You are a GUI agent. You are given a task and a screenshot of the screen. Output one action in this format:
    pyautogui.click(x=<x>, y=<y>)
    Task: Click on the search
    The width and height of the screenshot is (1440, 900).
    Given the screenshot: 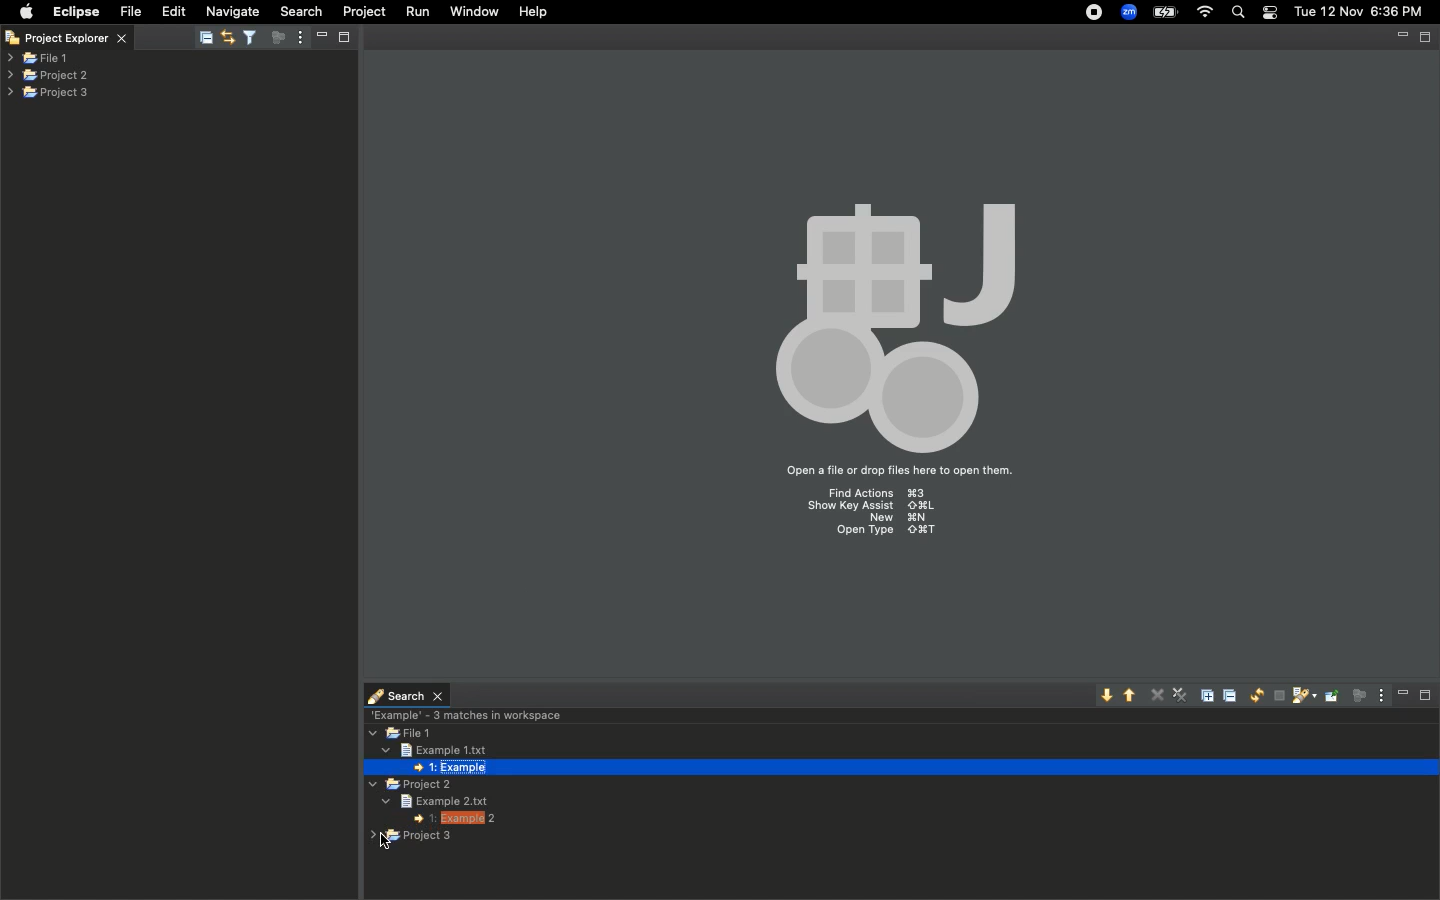 What is the action you would take?
    pyautogui.click(x=406, y=691)
    